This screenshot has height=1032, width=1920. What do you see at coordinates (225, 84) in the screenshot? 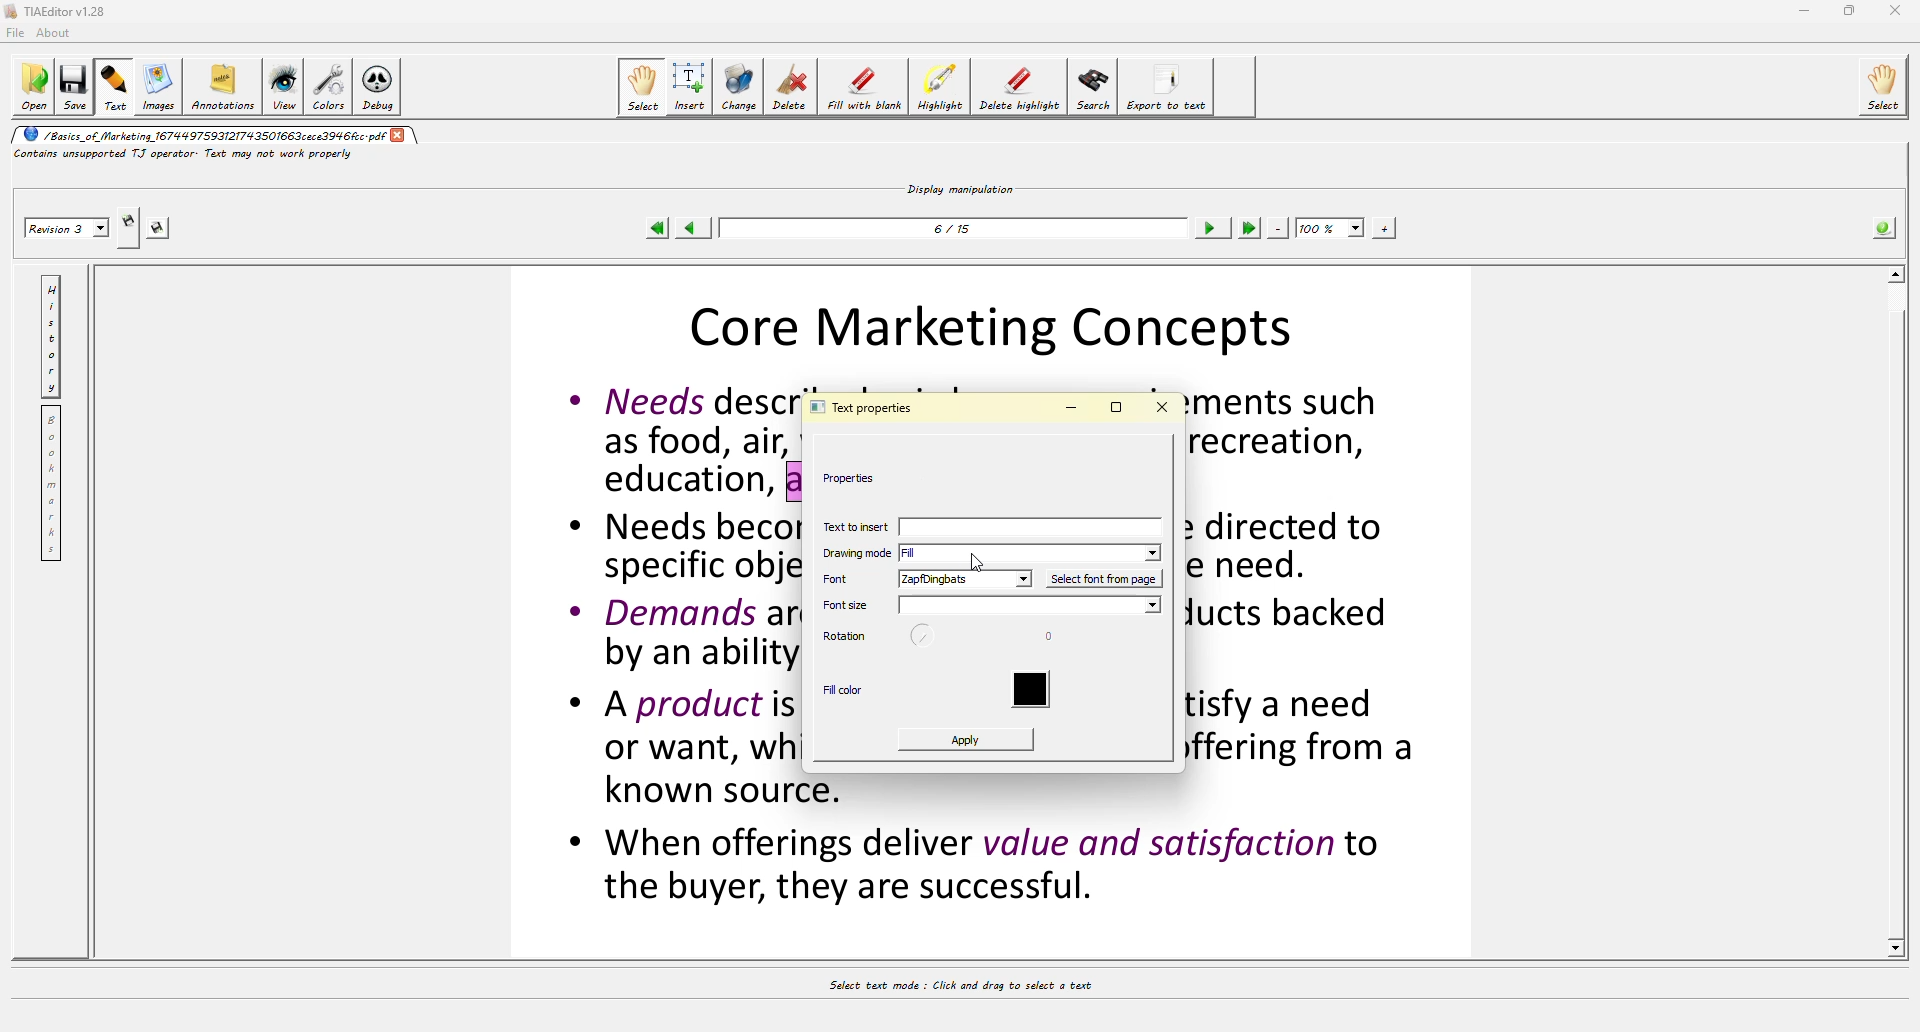
I see `annotations` at bounding box center [225, 84].